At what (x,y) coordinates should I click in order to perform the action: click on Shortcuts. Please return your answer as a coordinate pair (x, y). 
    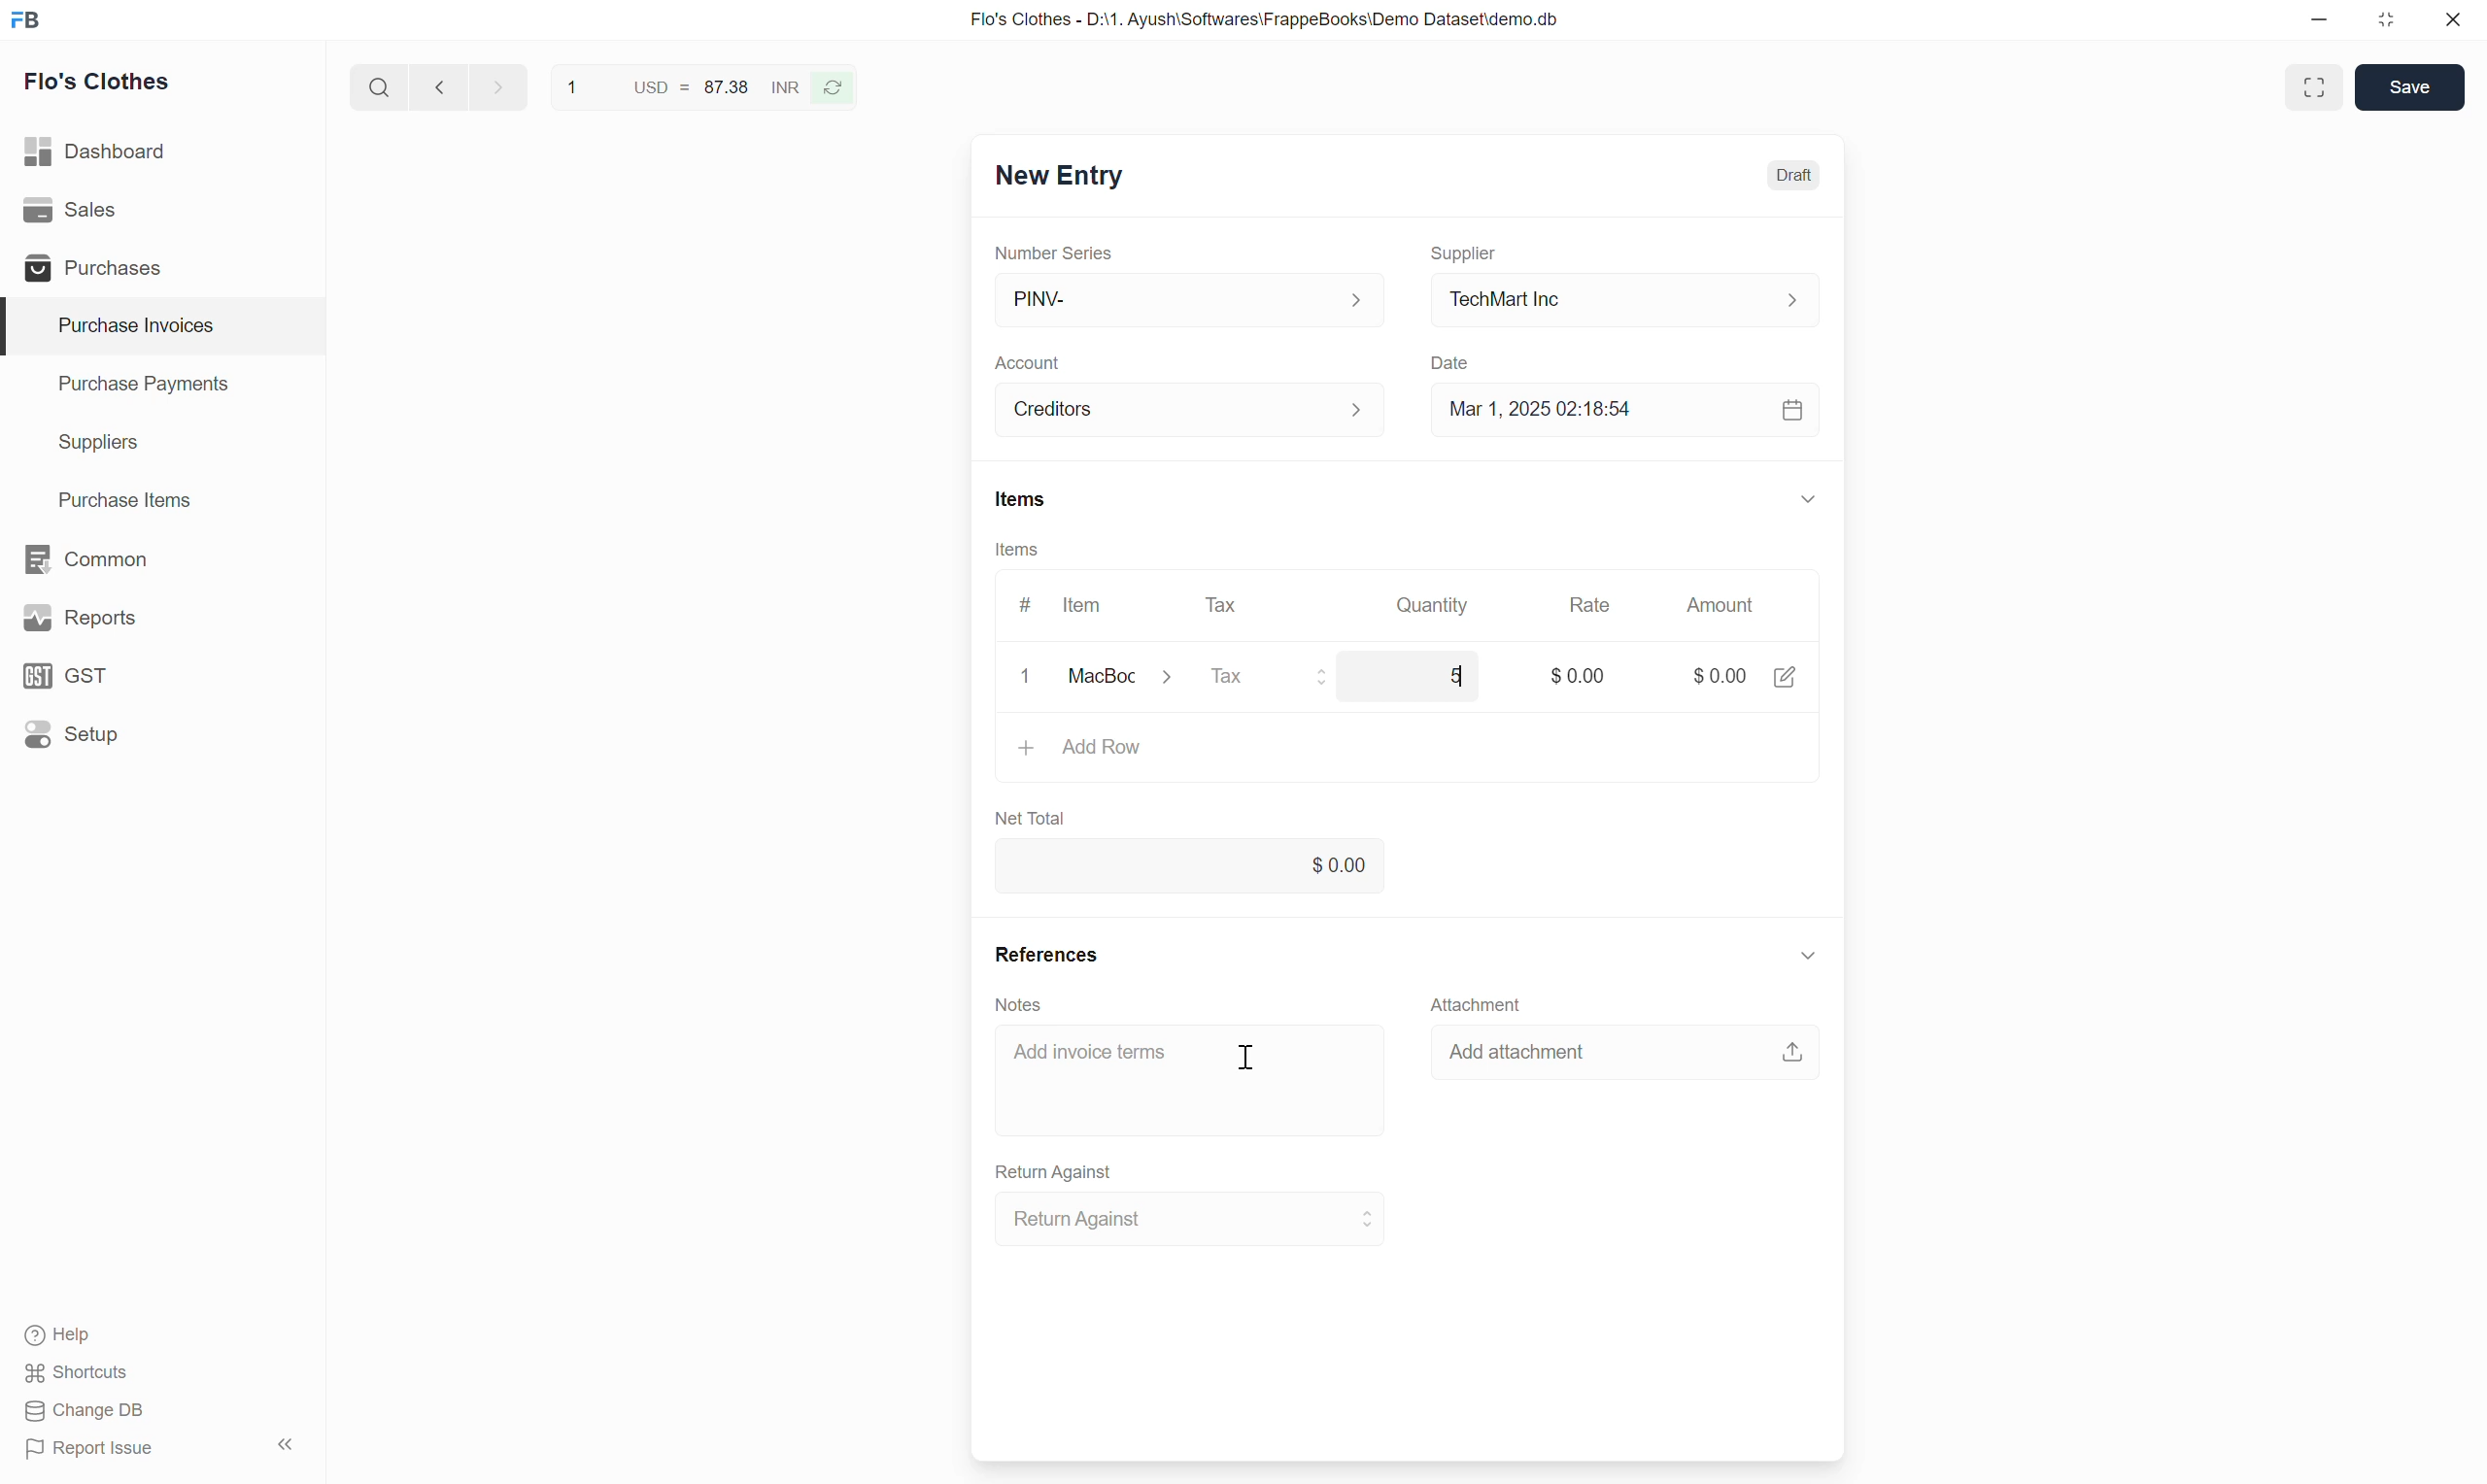
    Looking at the image, I should click on (77, 1373).